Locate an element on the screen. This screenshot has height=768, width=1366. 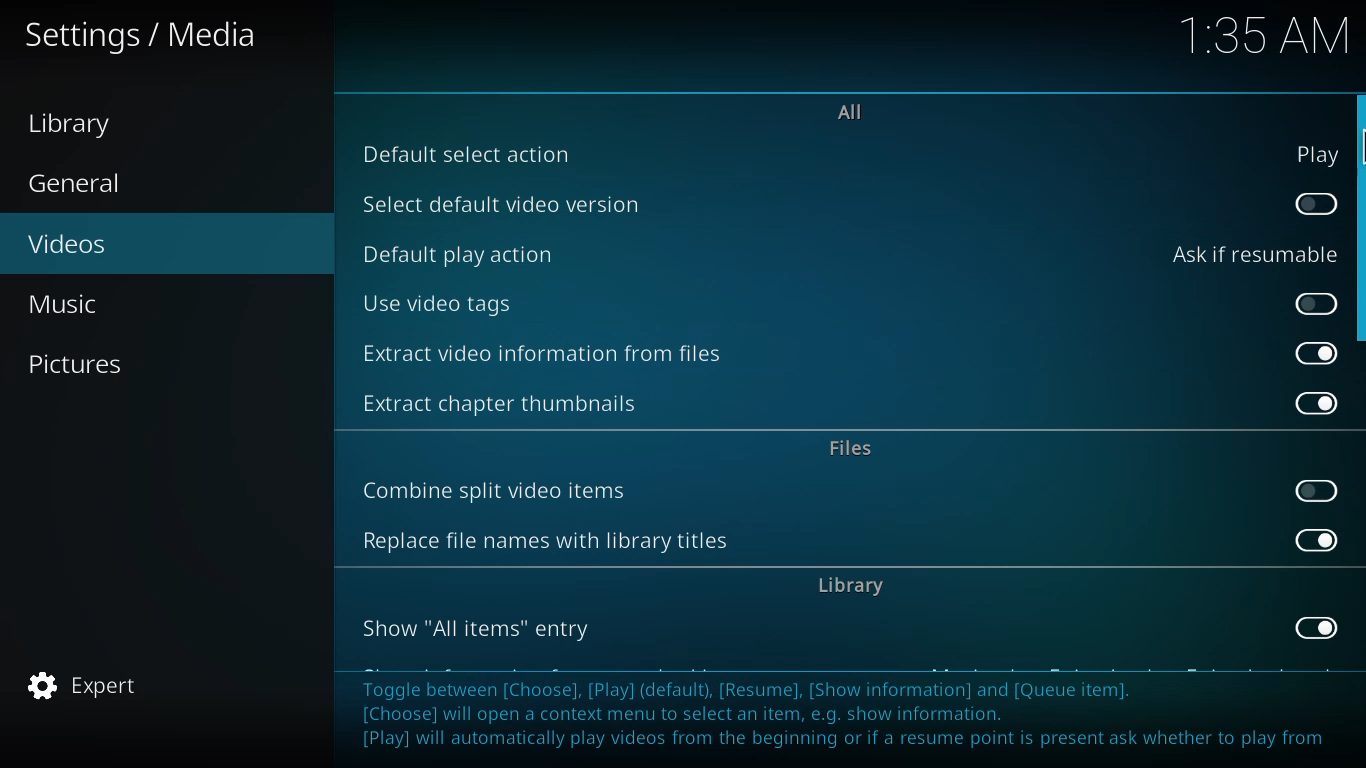
videos is located at coordinates (69, 242).